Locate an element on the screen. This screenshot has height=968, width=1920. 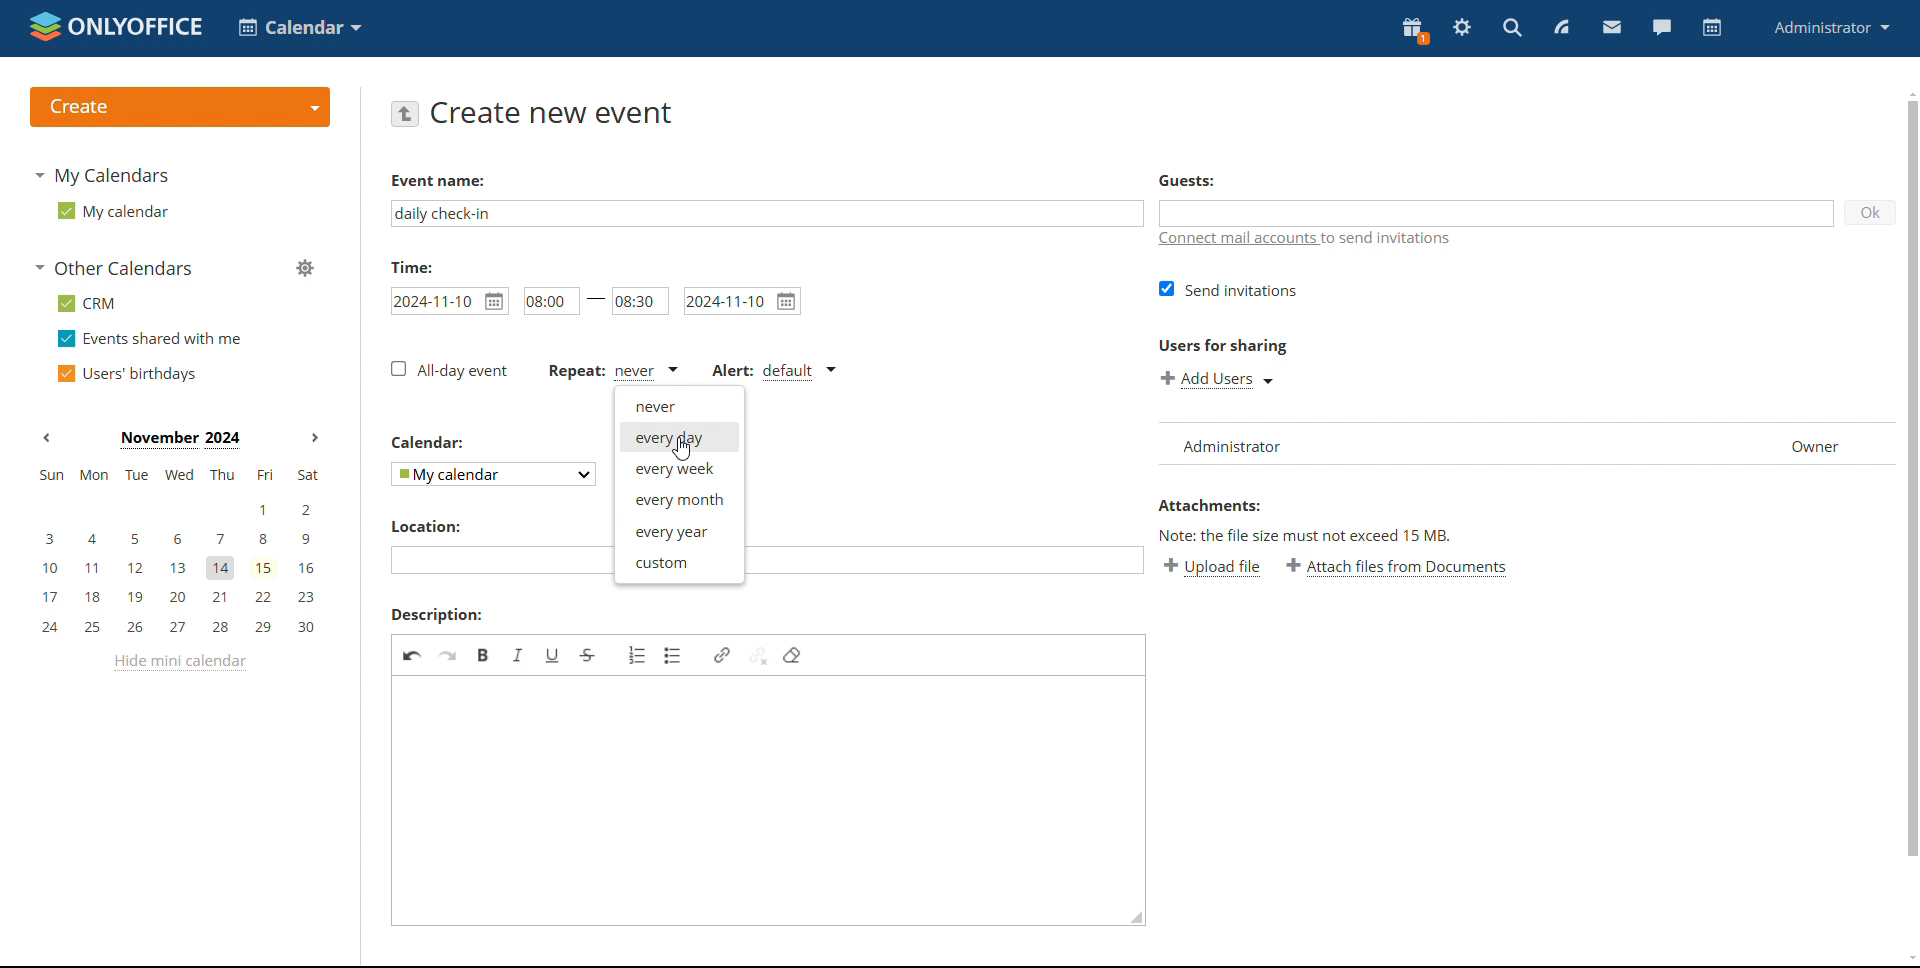
create is located at coordinates (179, 107).